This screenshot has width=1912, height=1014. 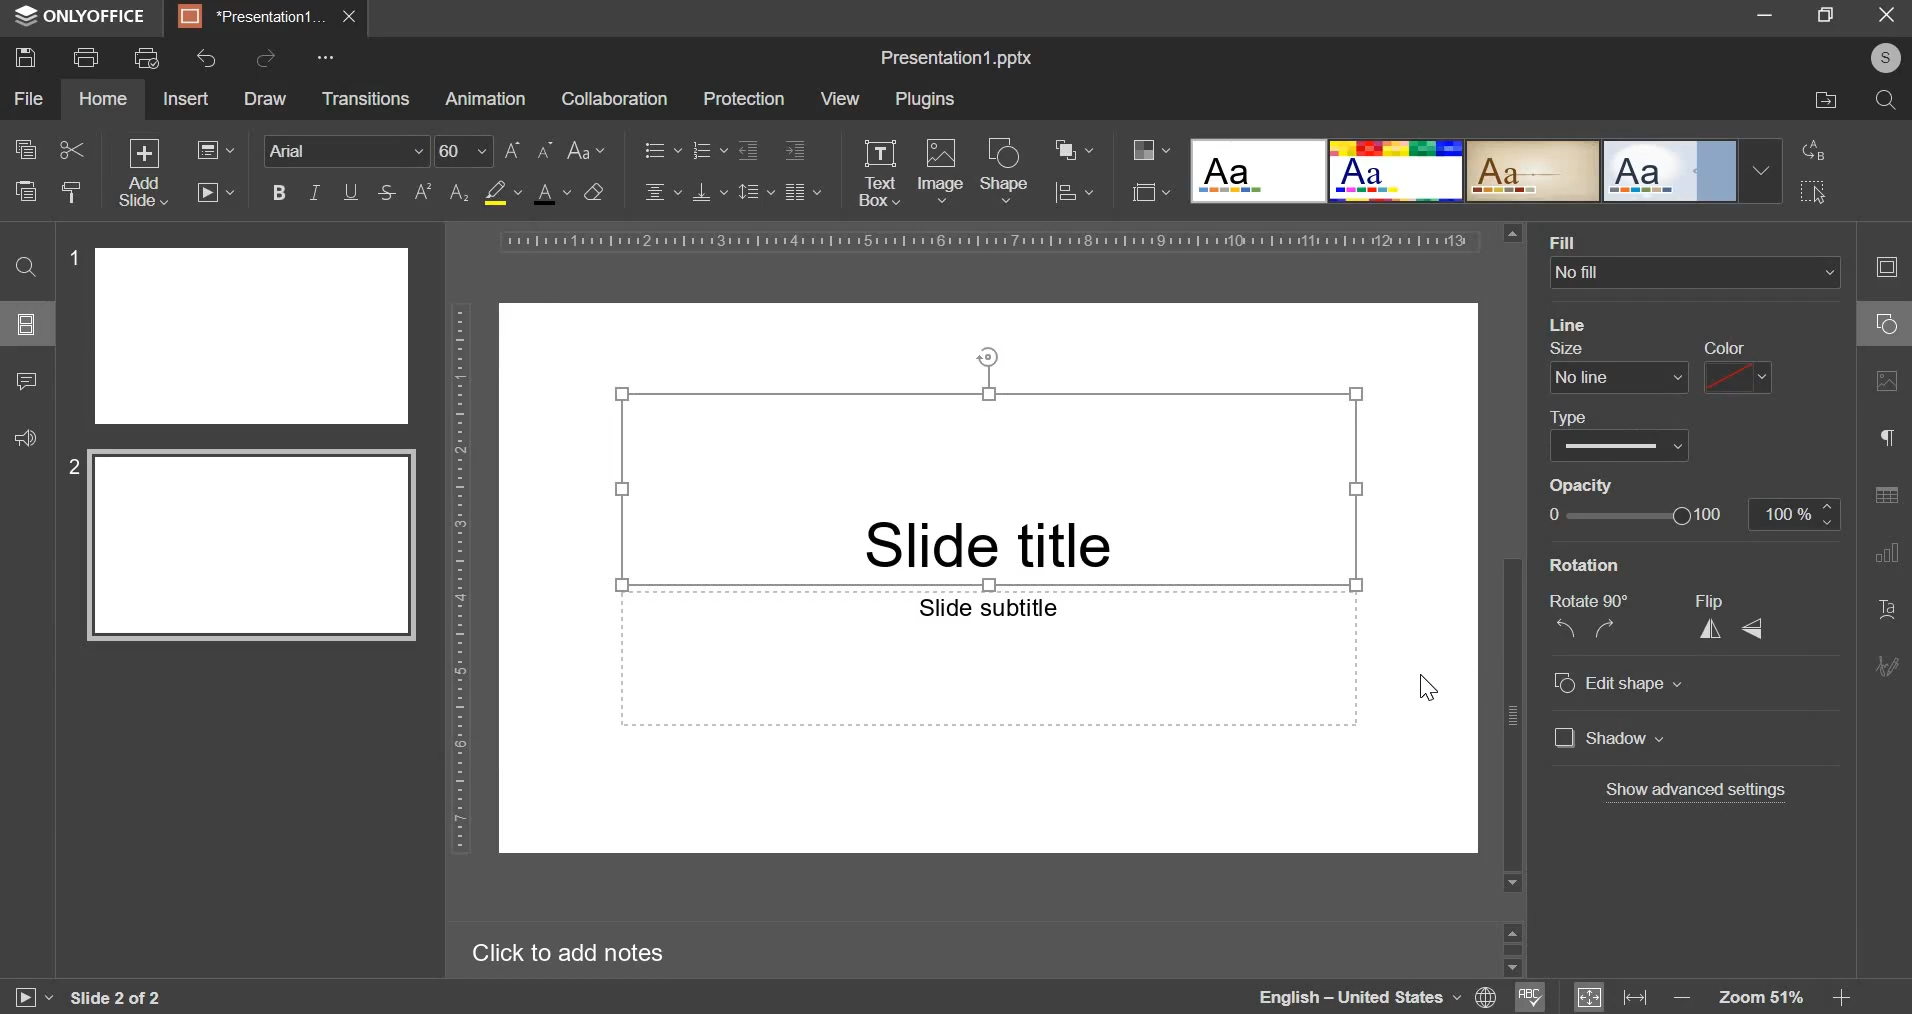 I want to click on font size, so click(x=495, y=151).